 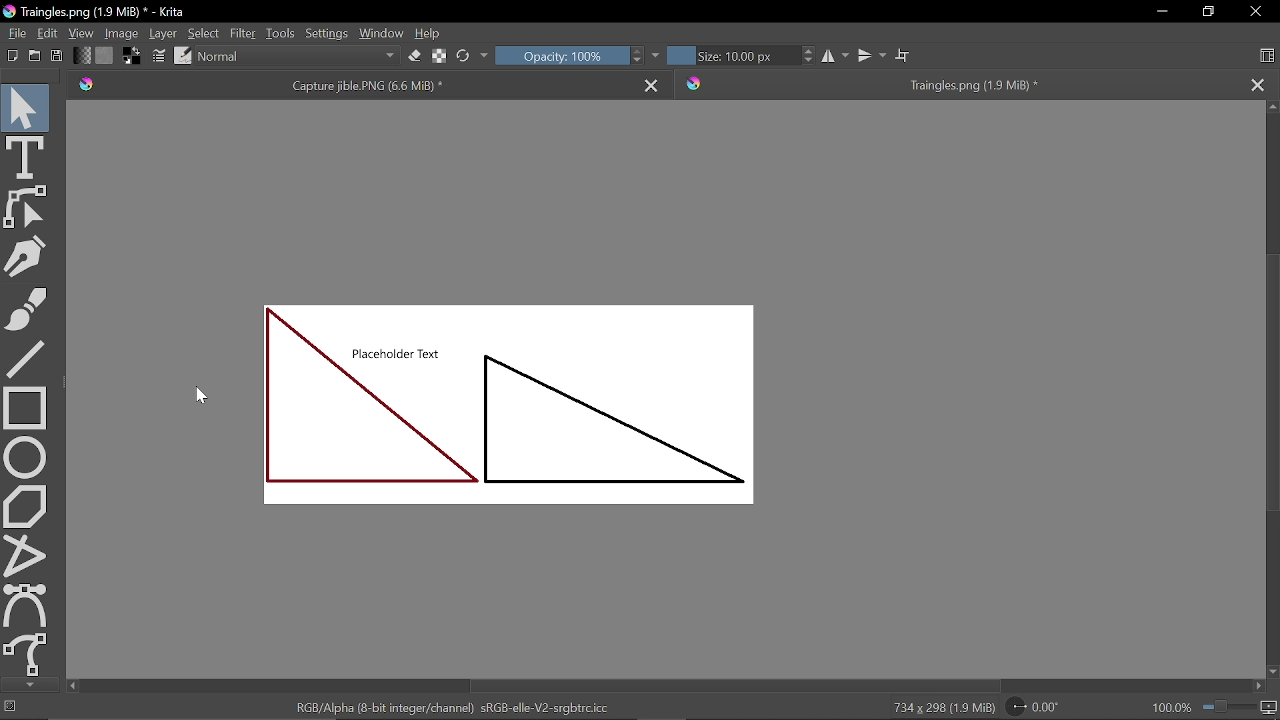 I want to click on vertical mirror tool, so click(x=871, y=56).